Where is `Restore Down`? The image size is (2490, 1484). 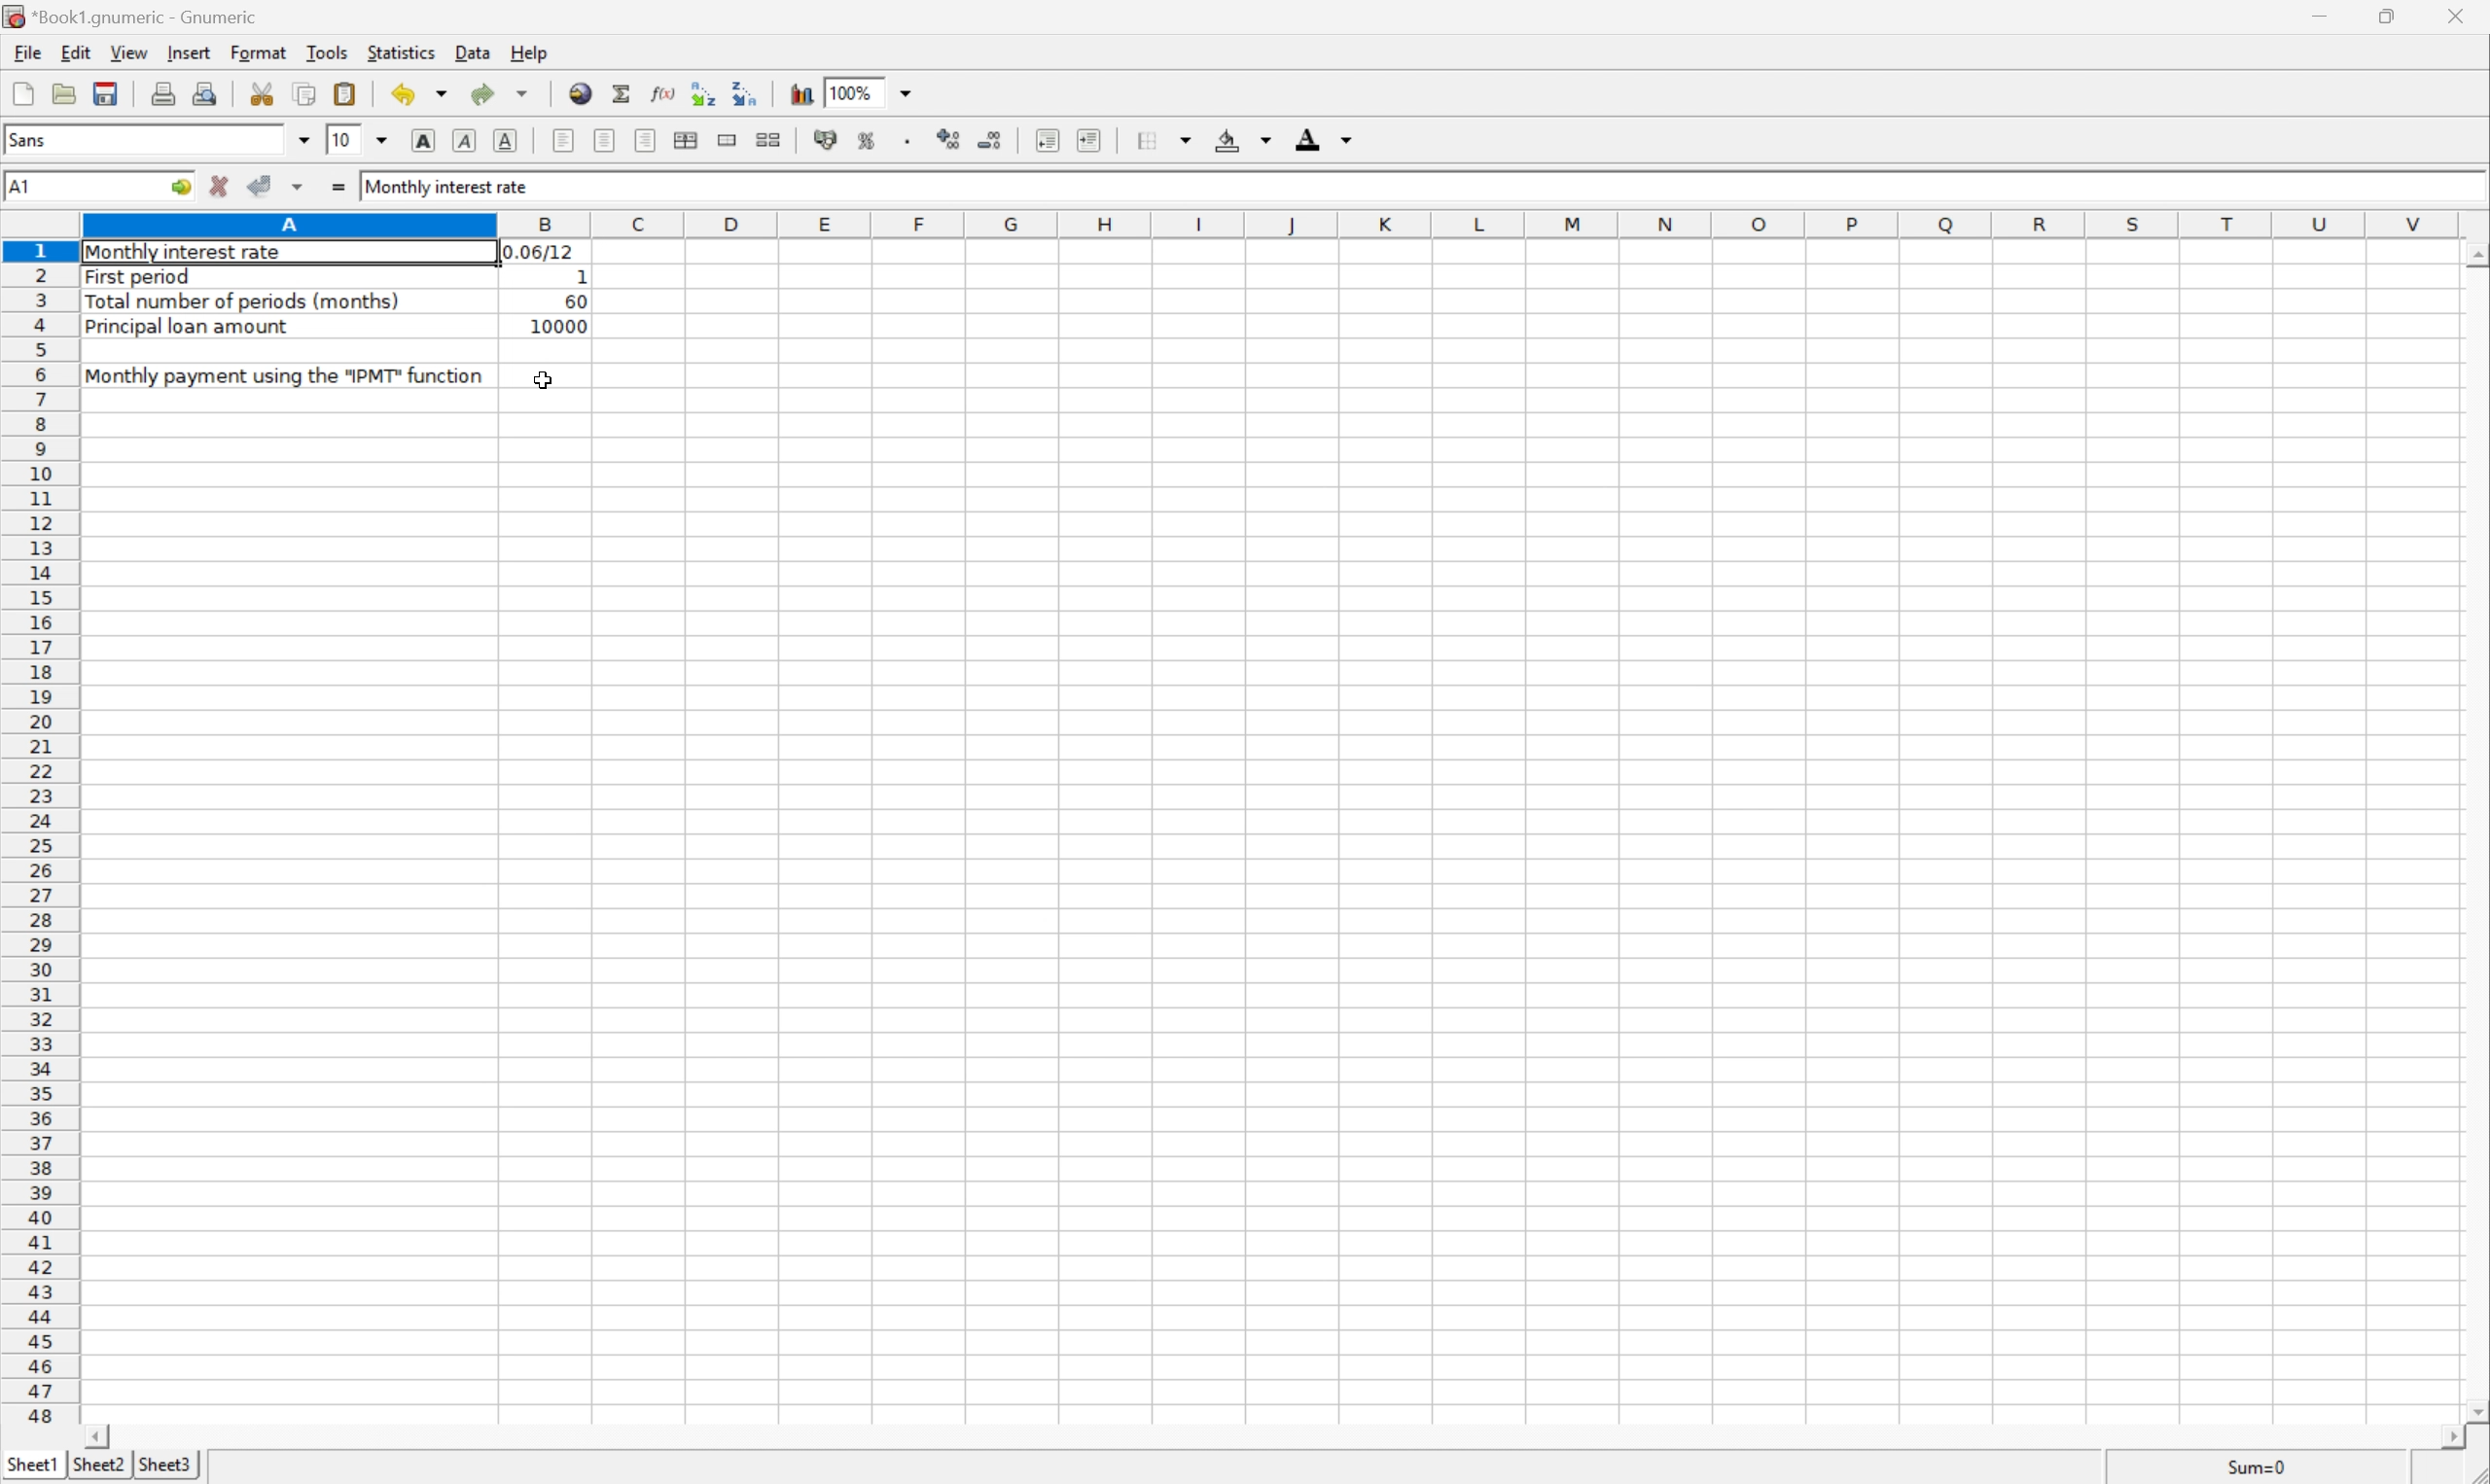
Restore Down is located at coordinates (2387, 15).